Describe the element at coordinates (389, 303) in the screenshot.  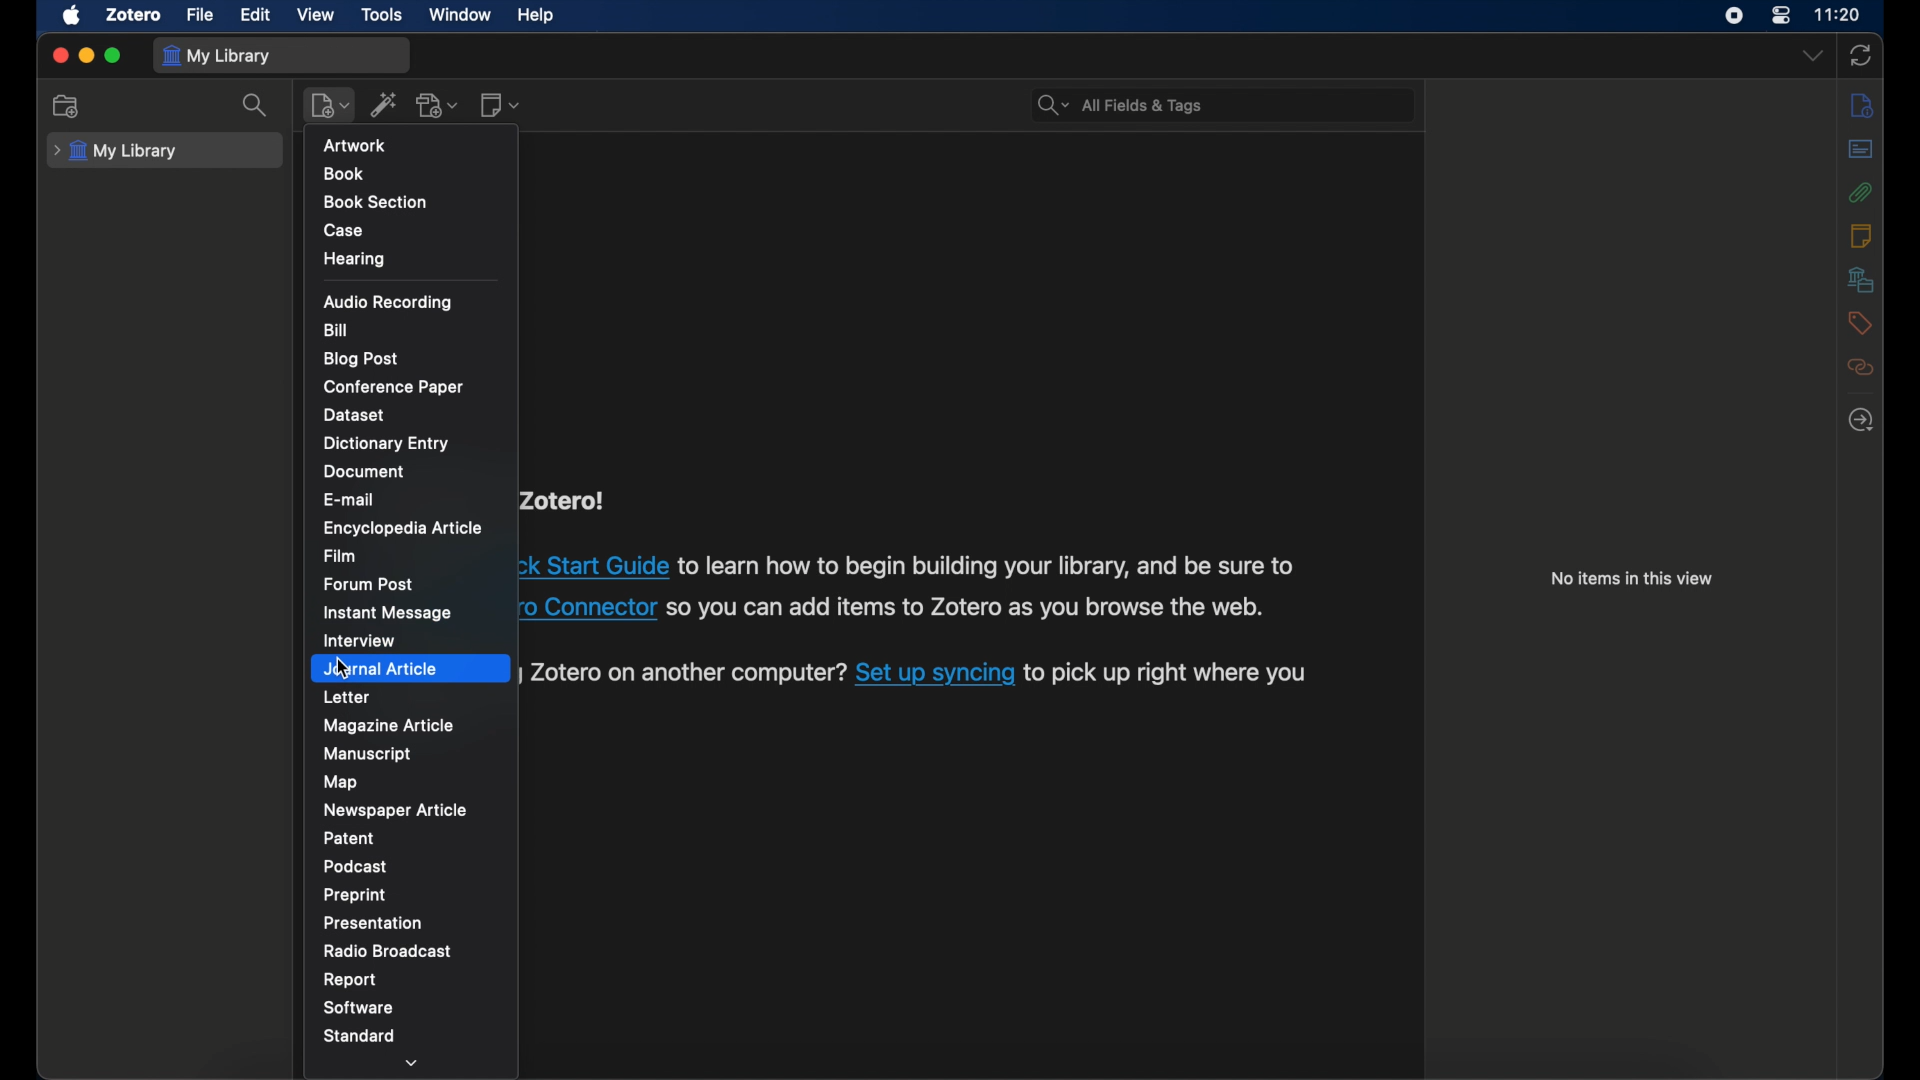
I see `audio recording` at that location.